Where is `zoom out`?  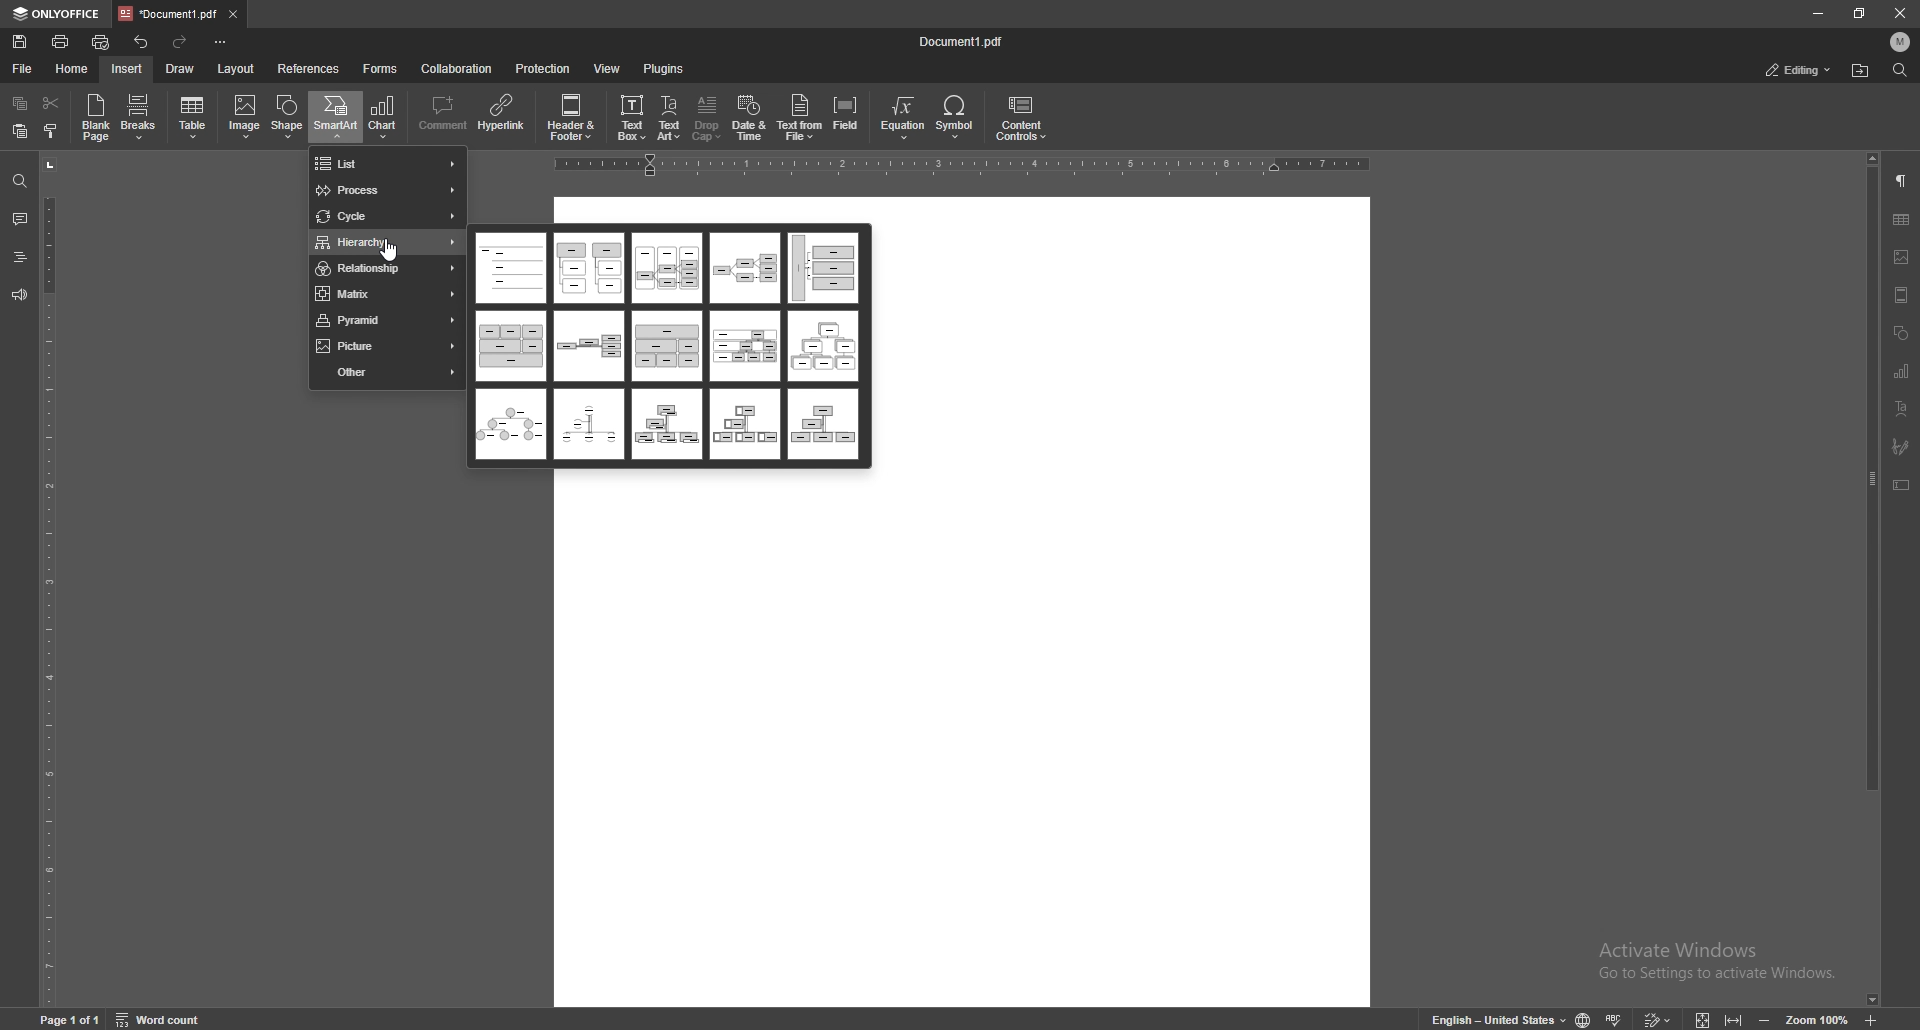 zoom out is located at coordinates (1763, 1019).